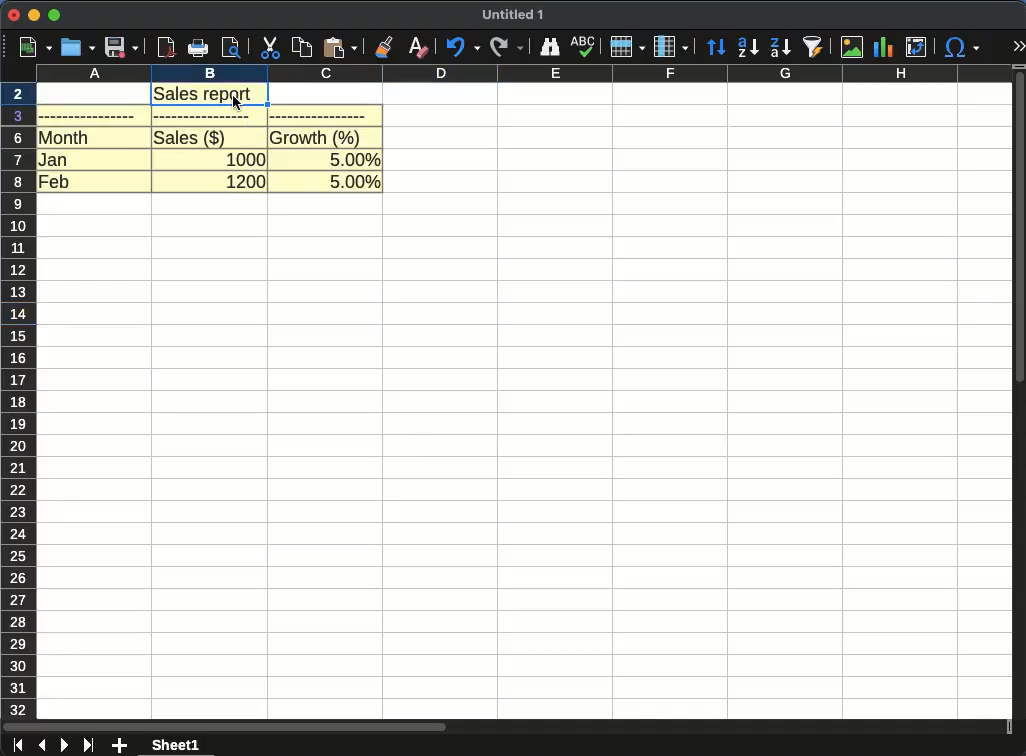 The height and width of the screenshot is (756, 1026). What do you see at coordinates (814, 46) in the screenshot?
I see `autofilter` at bounding box center [814, 46].